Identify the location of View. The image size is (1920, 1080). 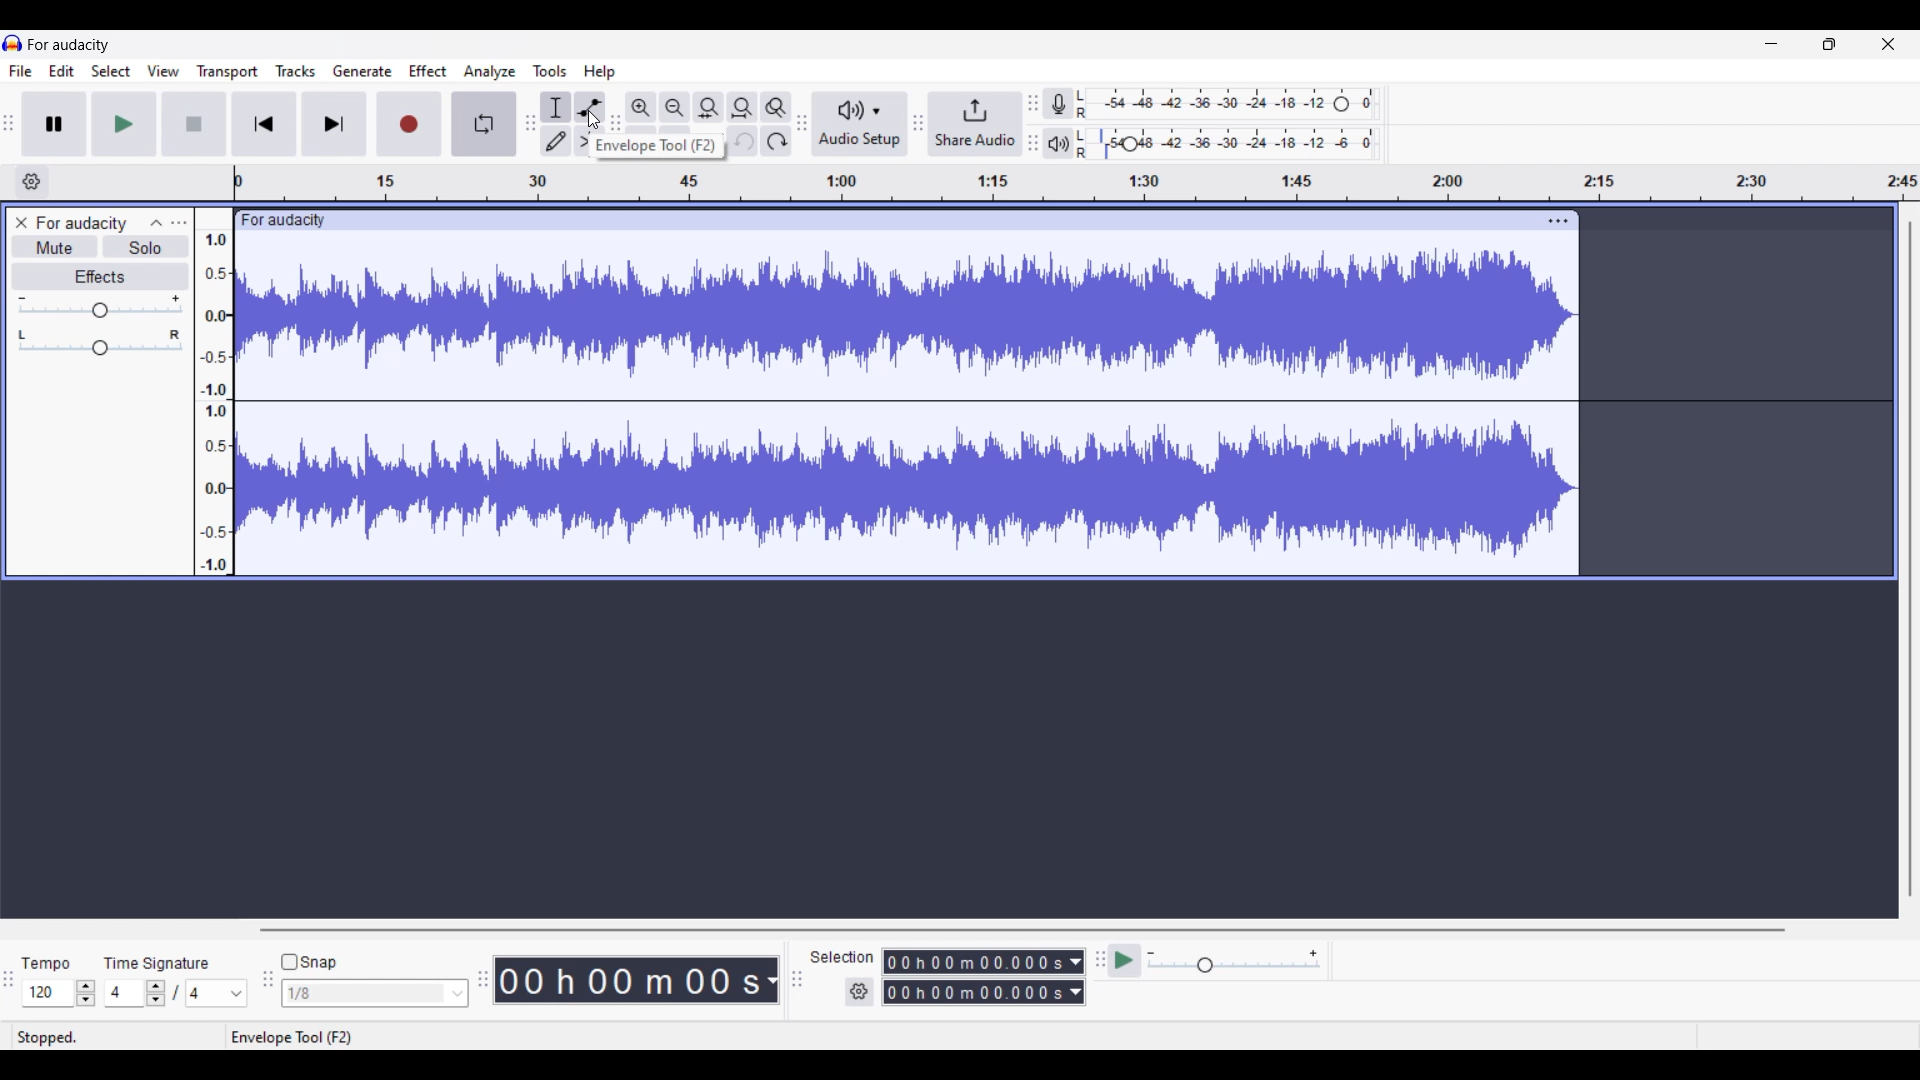
(163, 71).